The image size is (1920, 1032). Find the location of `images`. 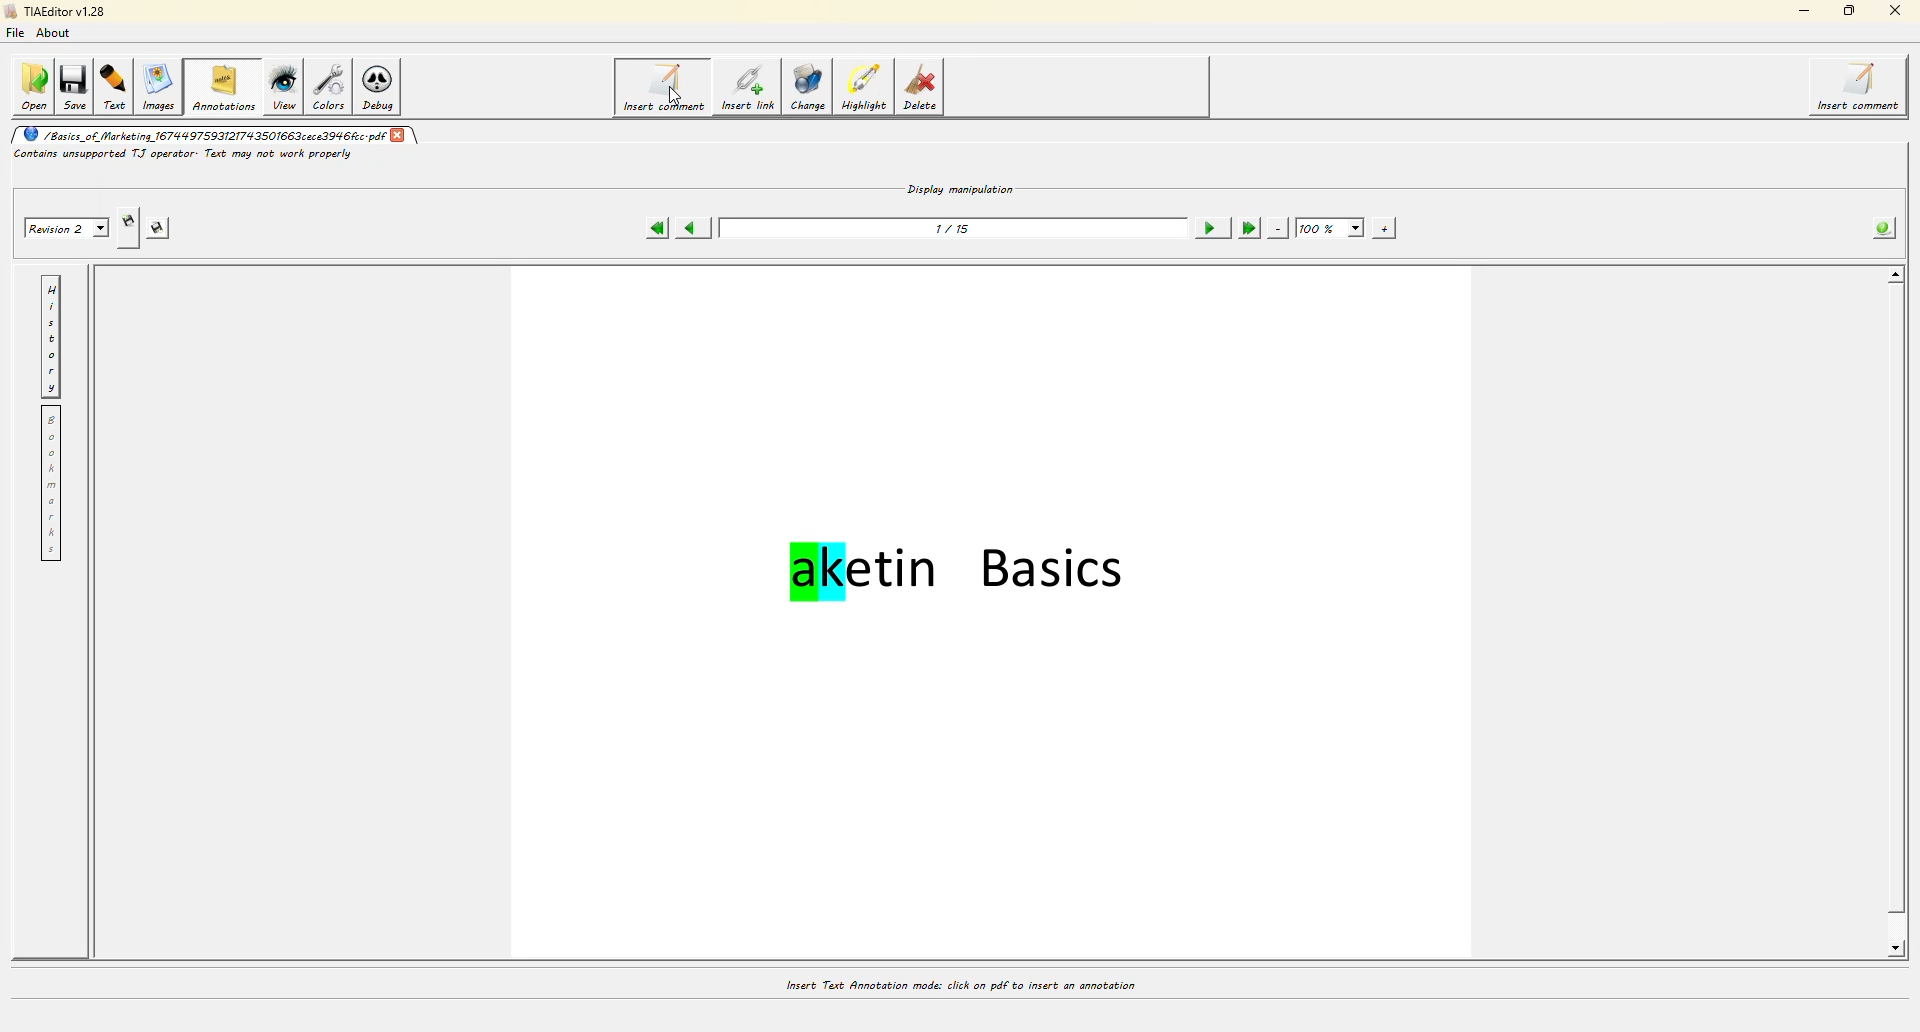

images is located at coordinates (162, 88).